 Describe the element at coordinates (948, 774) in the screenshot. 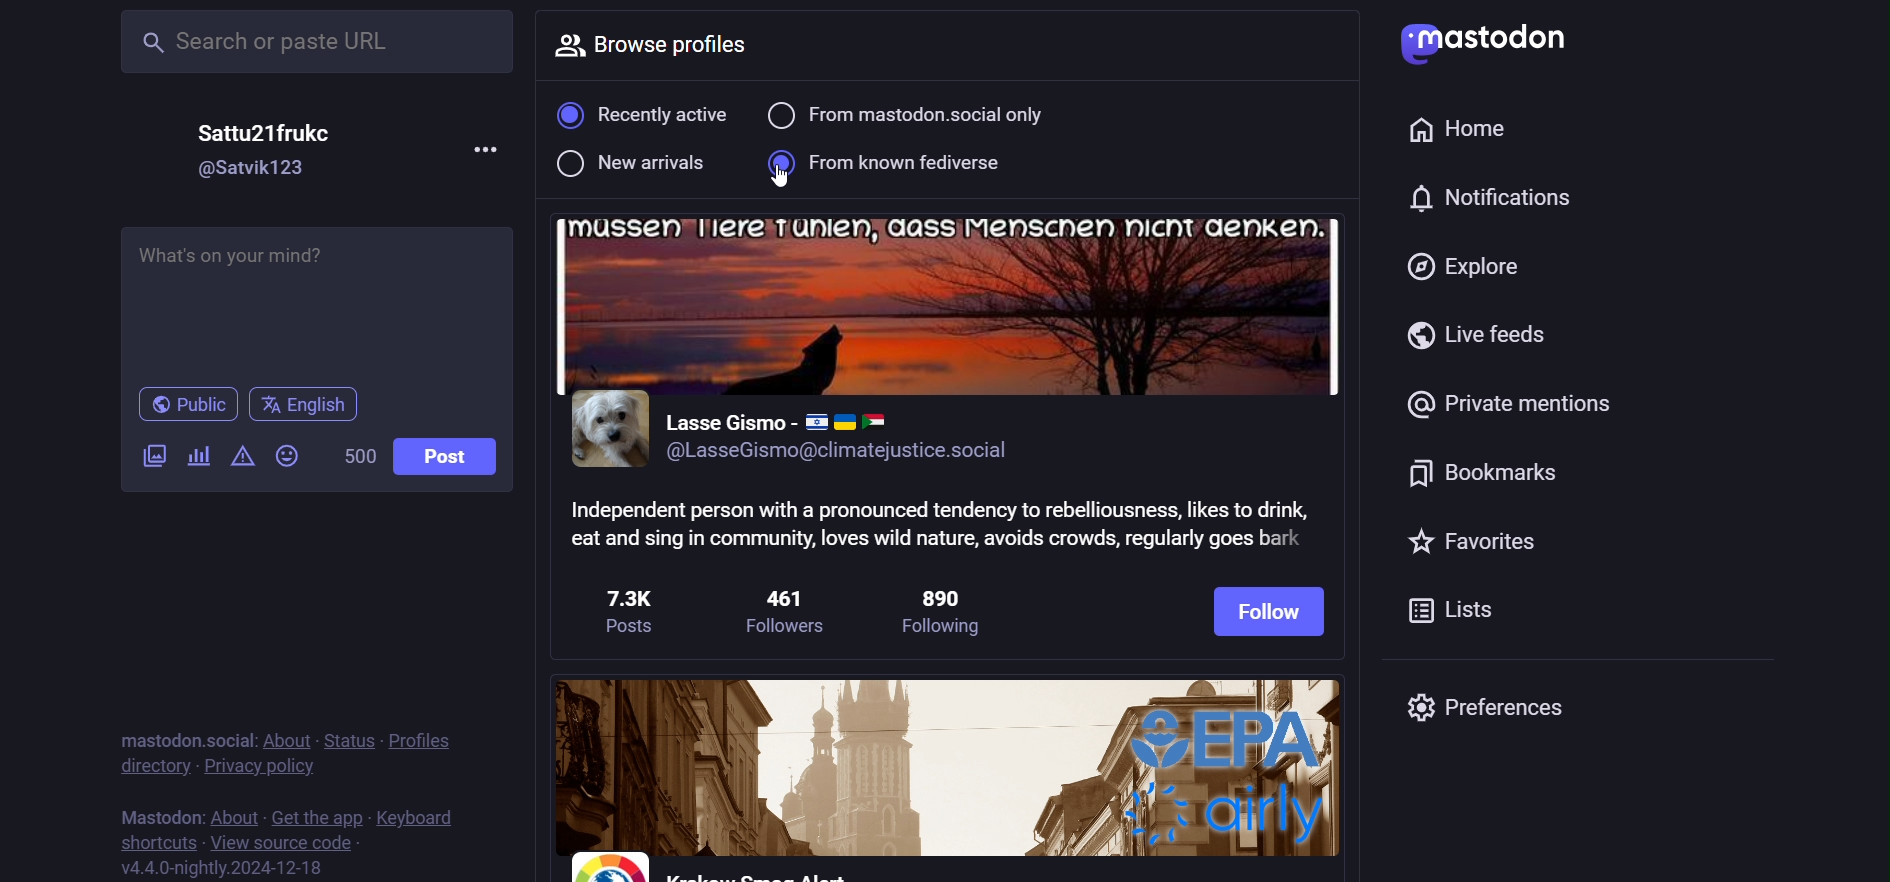

I see `other profiles` at that location.